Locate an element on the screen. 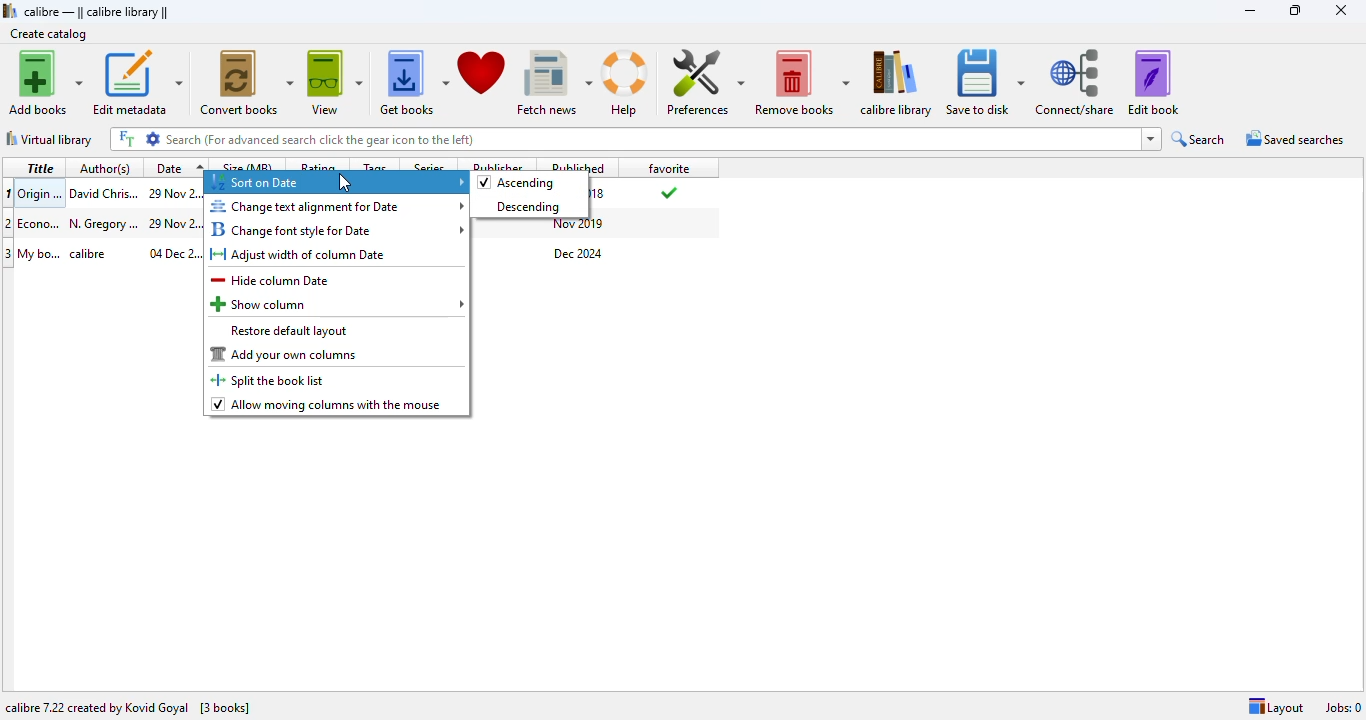 Image resolution: width=1366 pixels, height=720 pixels. settings is located at coordinates (154, 138).